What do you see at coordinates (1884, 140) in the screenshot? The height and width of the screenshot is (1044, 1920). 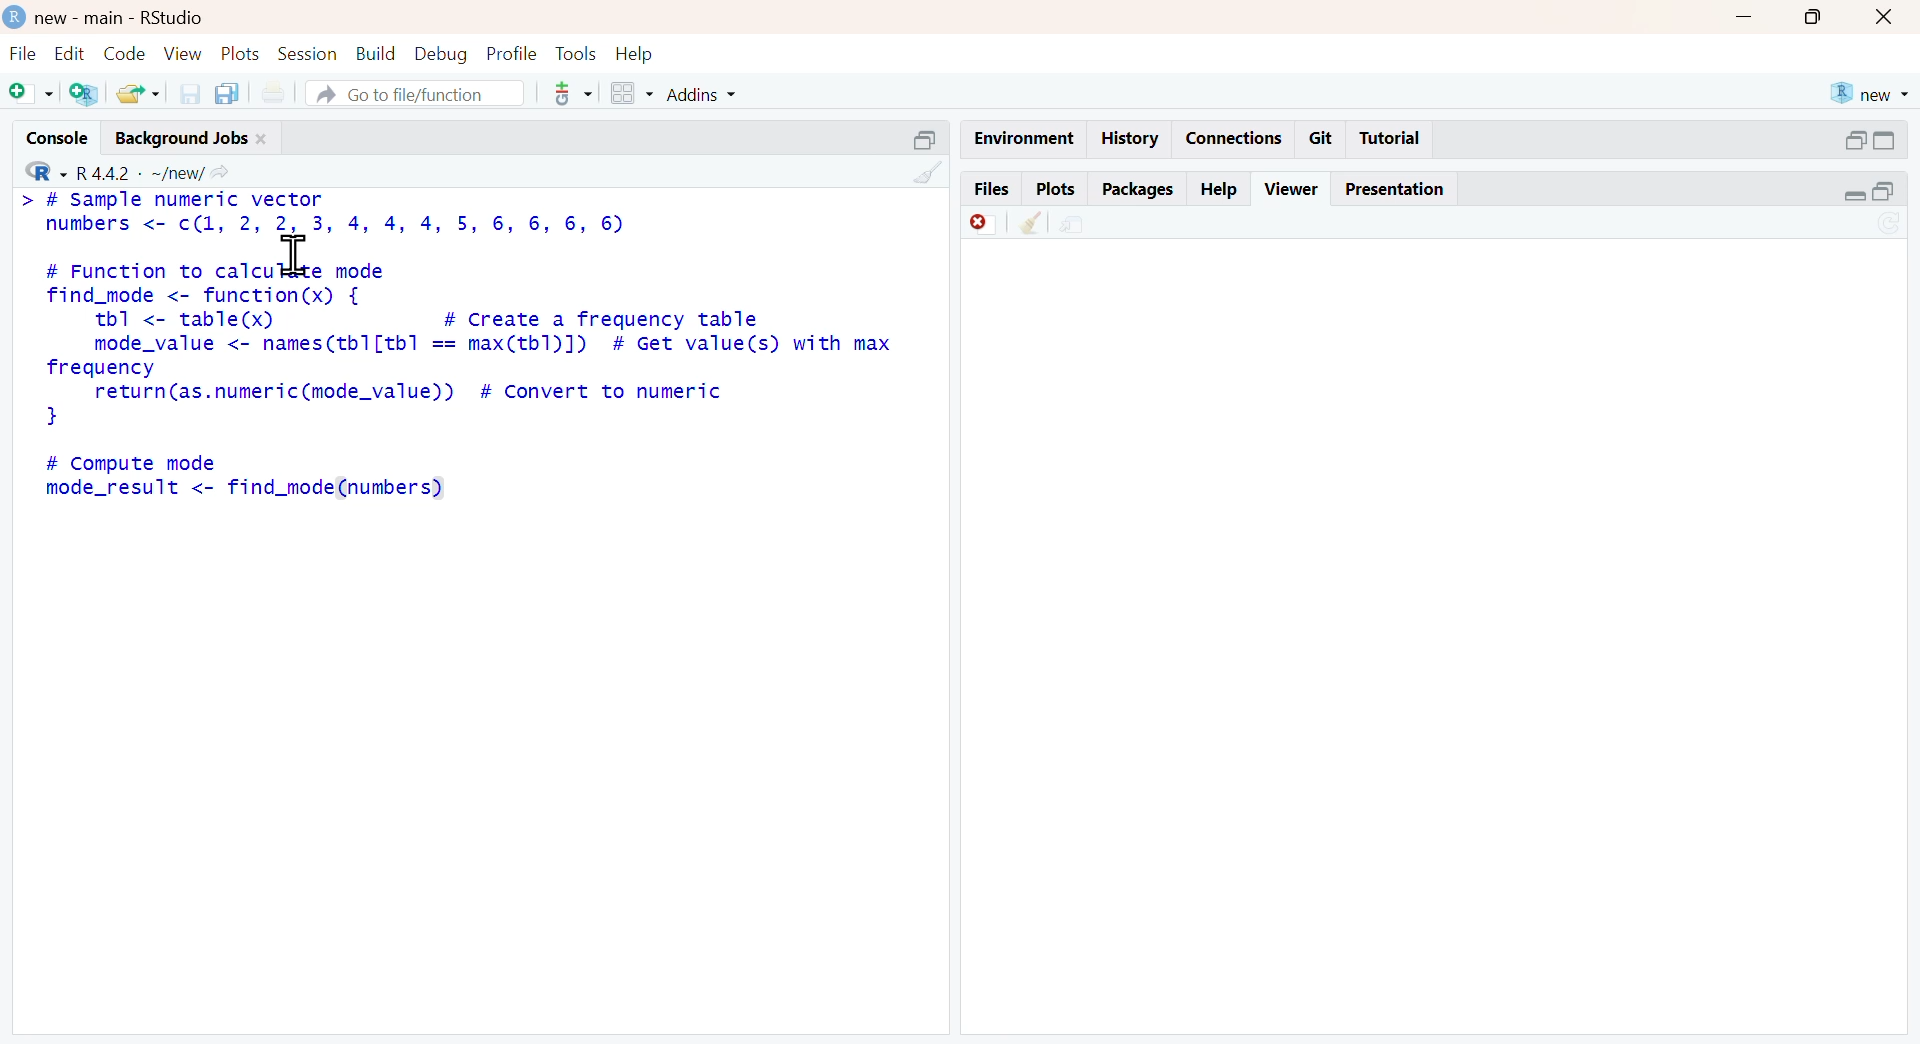 I see `expand/collapse ` at bounding box center [1884, 140].